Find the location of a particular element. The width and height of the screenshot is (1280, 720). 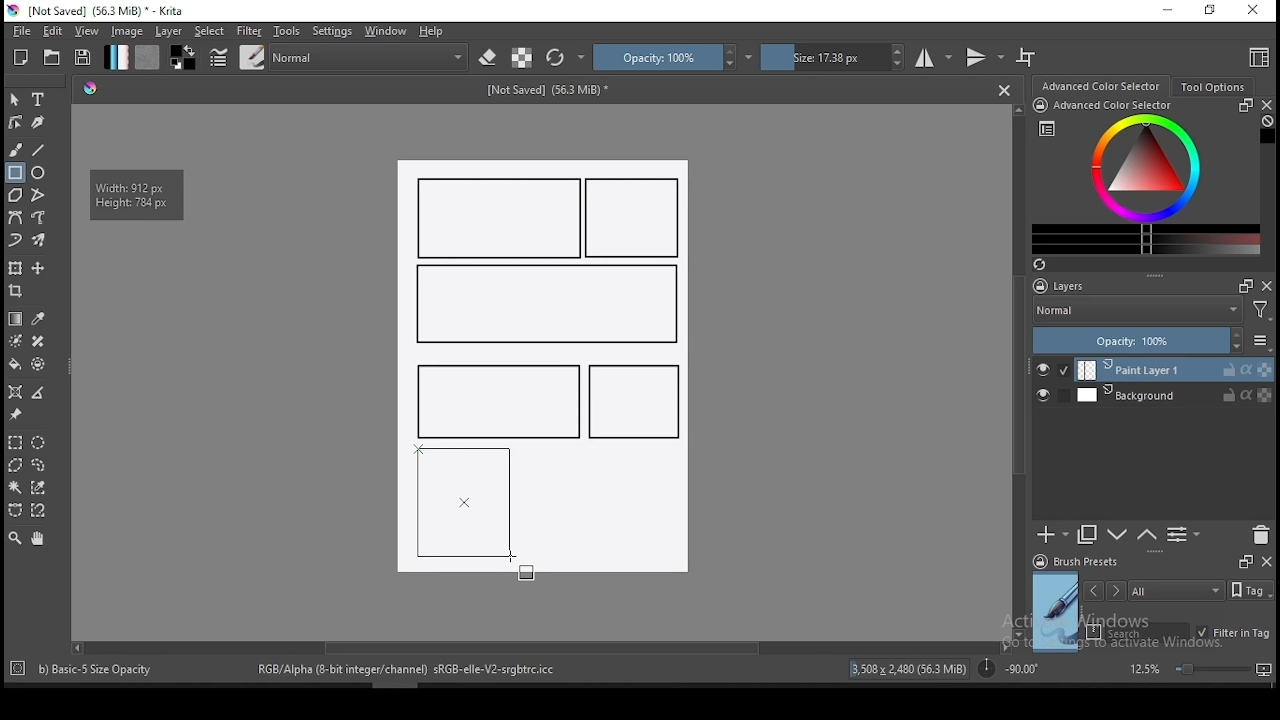

multibrush tool is located at coordinates (40, 242).